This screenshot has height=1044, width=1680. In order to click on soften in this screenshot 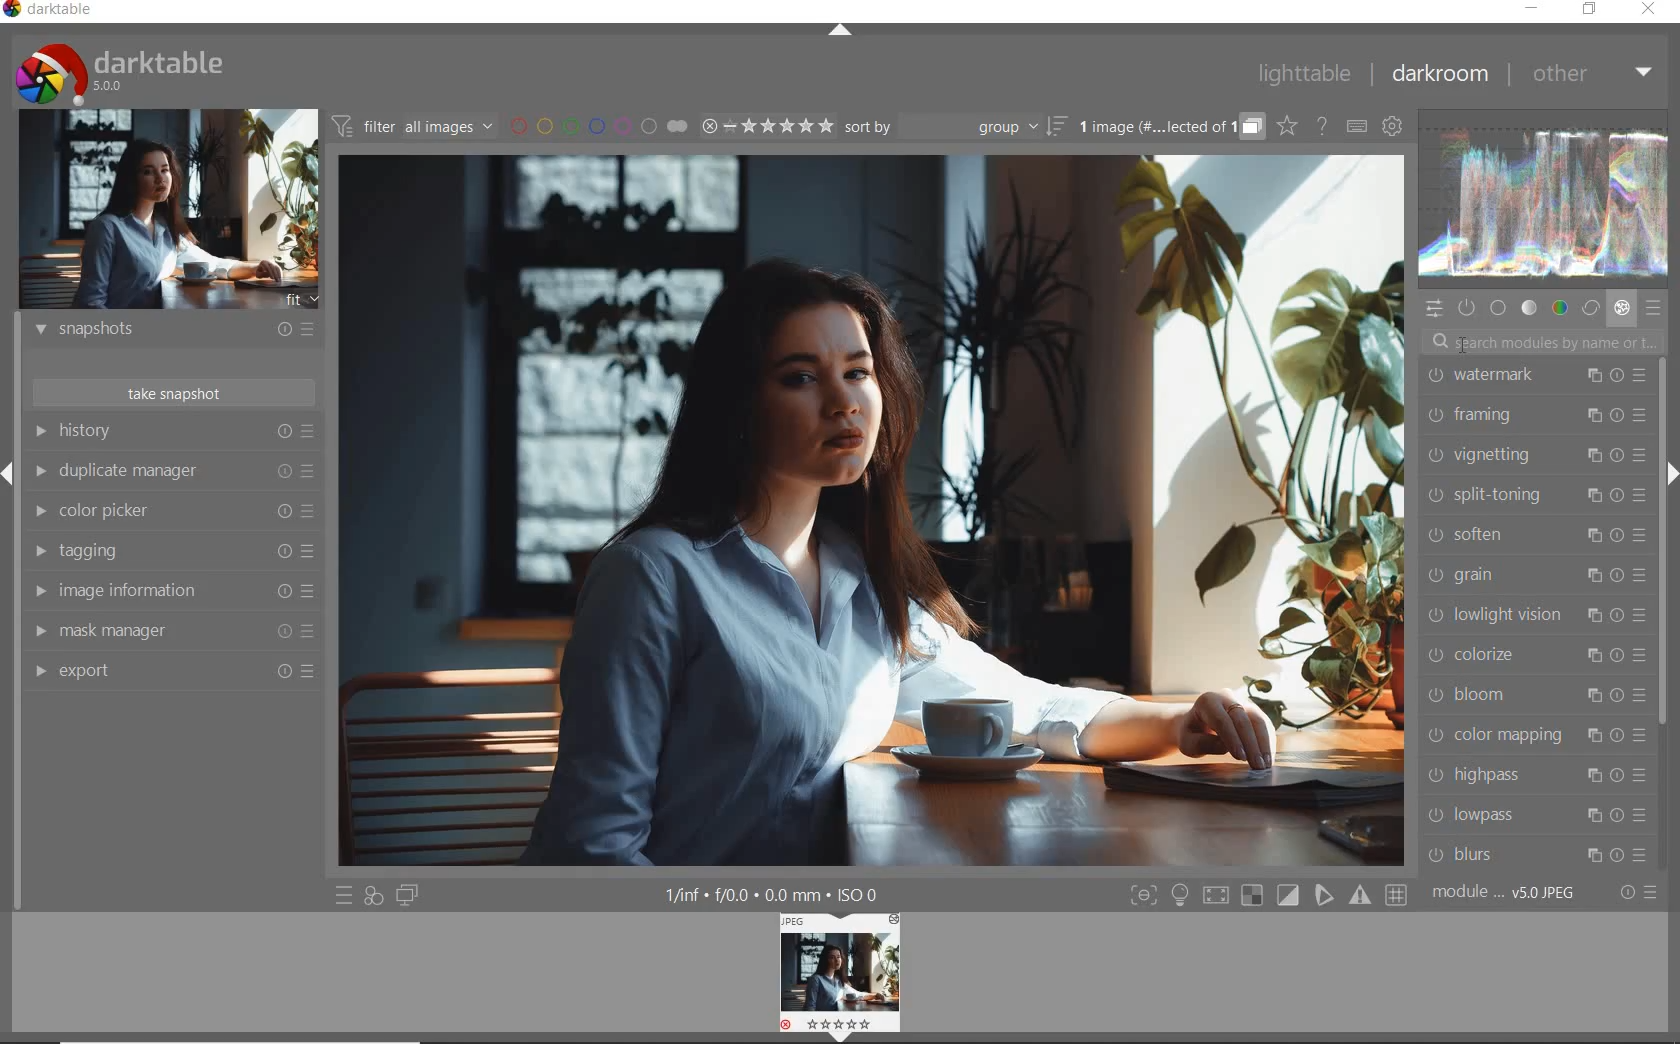, I will do `click(1537, 535)`.